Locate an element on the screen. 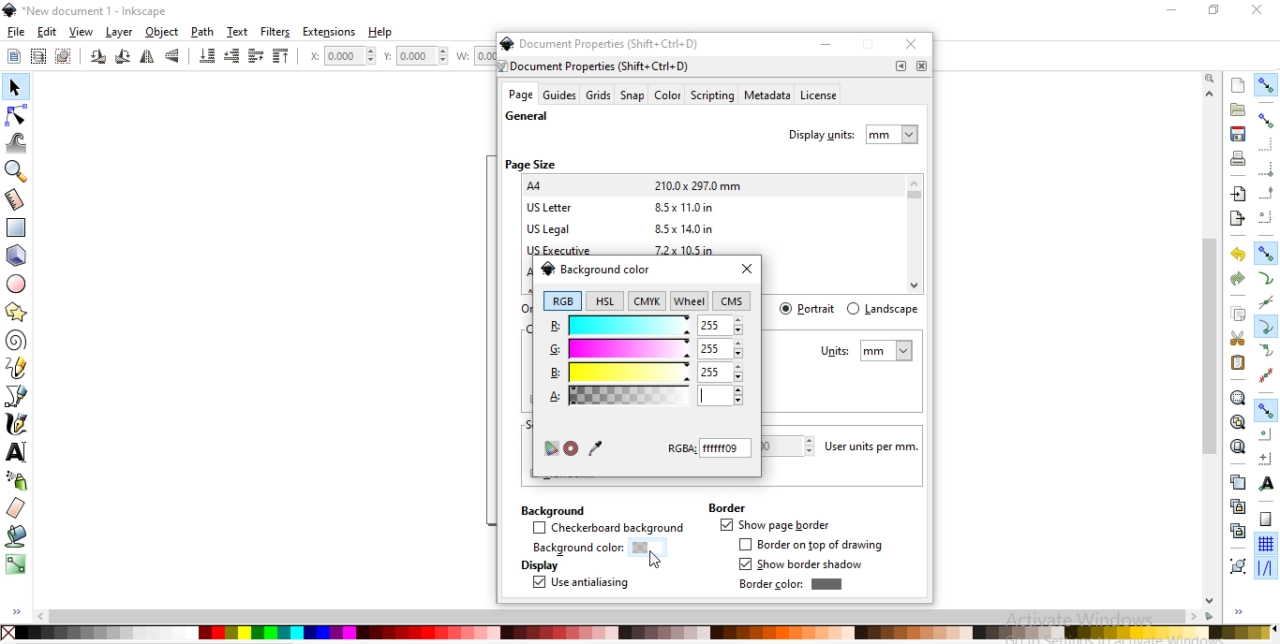 Image resolution: width=1280 pixels, height=644 pixels. close is located at coordinates (746, 270).